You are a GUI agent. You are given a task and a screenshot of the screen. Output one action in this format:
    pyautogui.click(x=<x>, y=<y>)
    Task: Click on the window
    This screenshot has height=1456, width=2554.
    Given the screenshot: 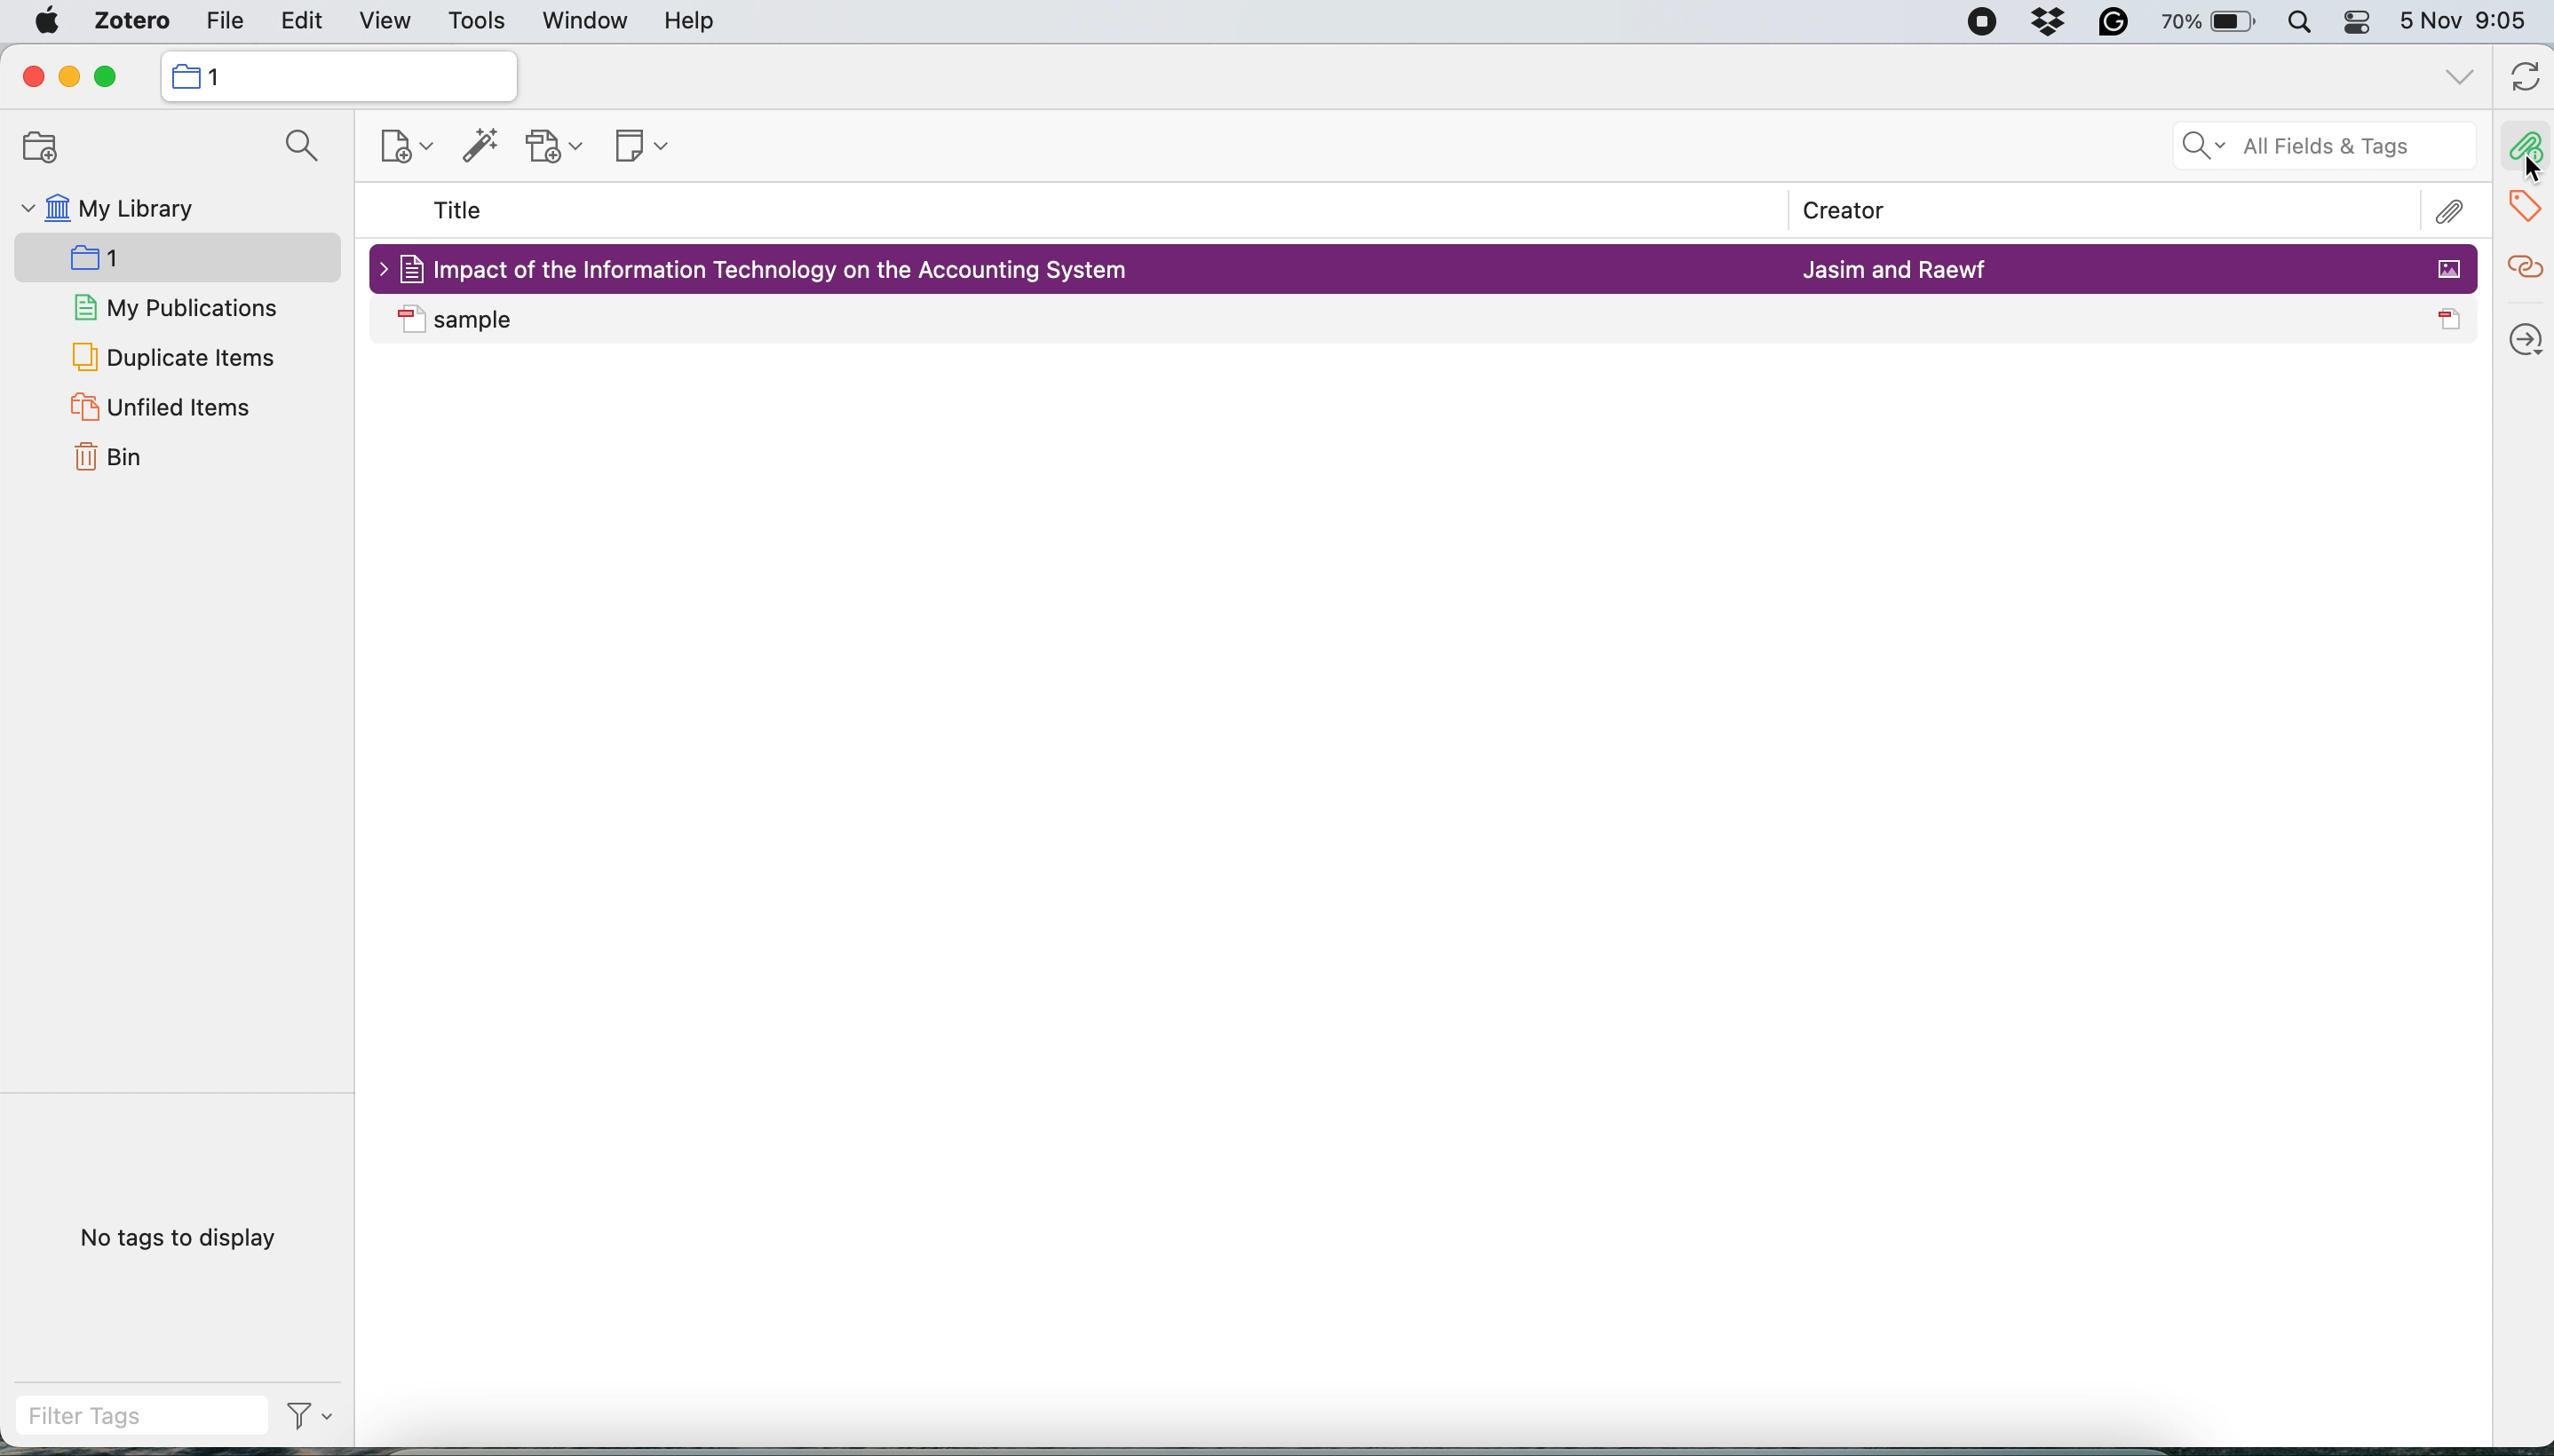 What is the action you would take?
    pyautogui.click(x=582, y=23)
    